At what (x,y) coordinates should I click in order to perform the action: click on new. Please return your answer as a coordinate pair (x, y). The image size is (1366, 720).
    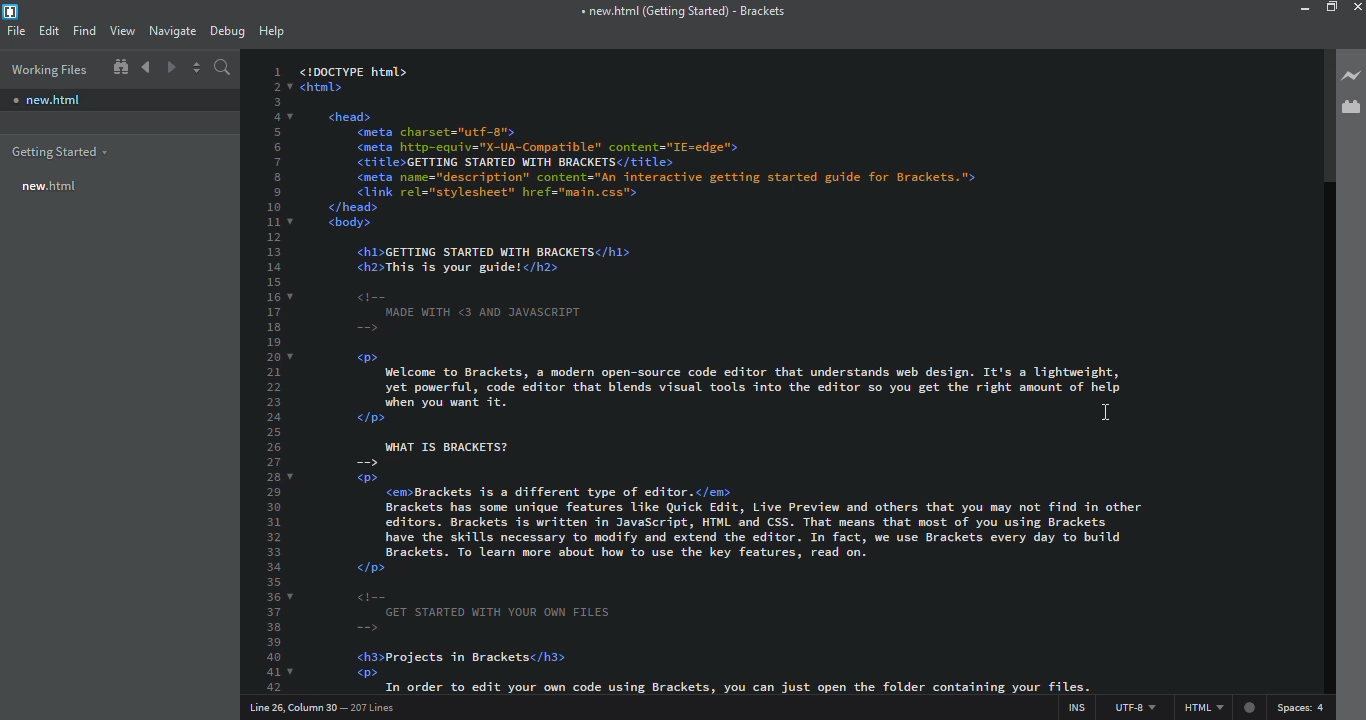
    Looking at the image, I should click on (51, 185).